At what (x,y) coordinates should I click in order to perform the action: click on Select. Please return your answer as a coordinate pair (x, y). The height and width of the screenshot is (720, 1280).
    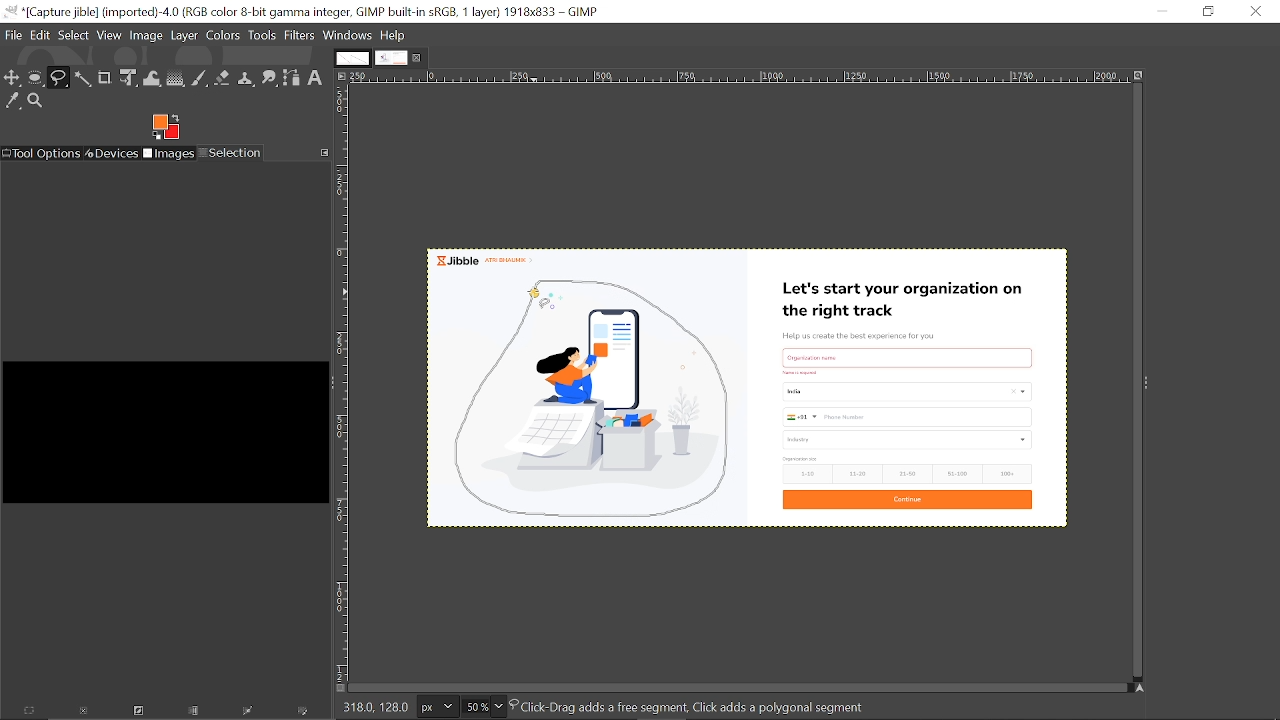
    Looking at the image, I should click on (74, 34).